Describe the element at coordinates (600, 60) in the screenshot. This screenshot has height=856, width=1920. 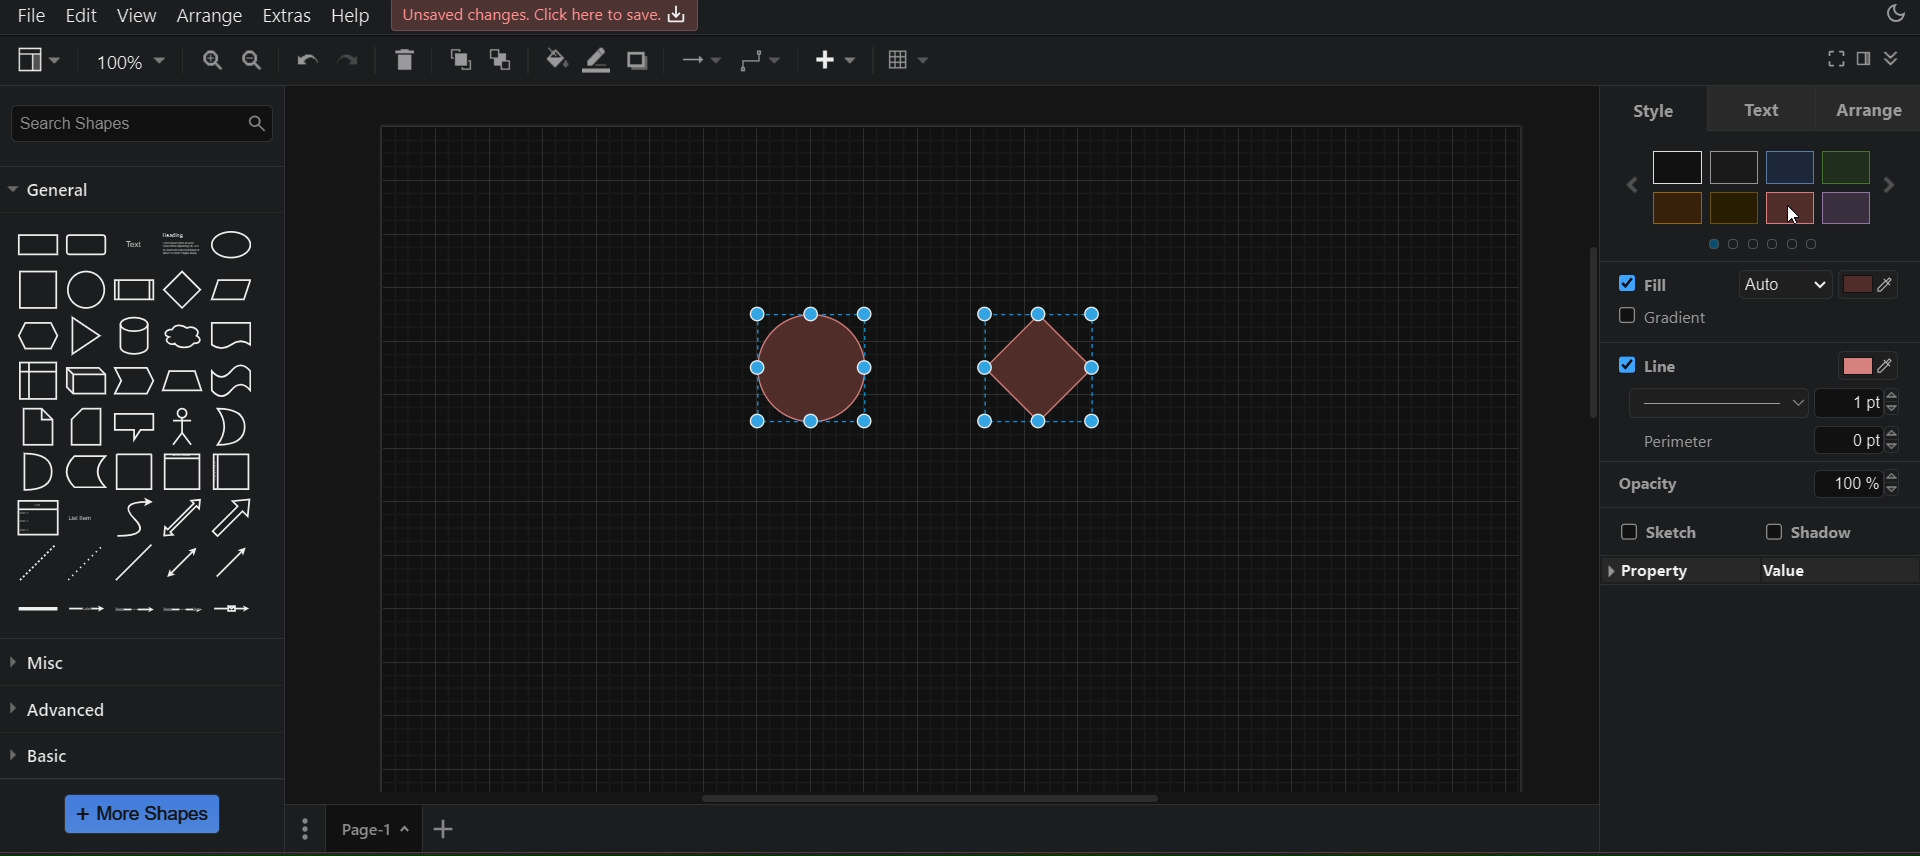
I see `line color` at that location.